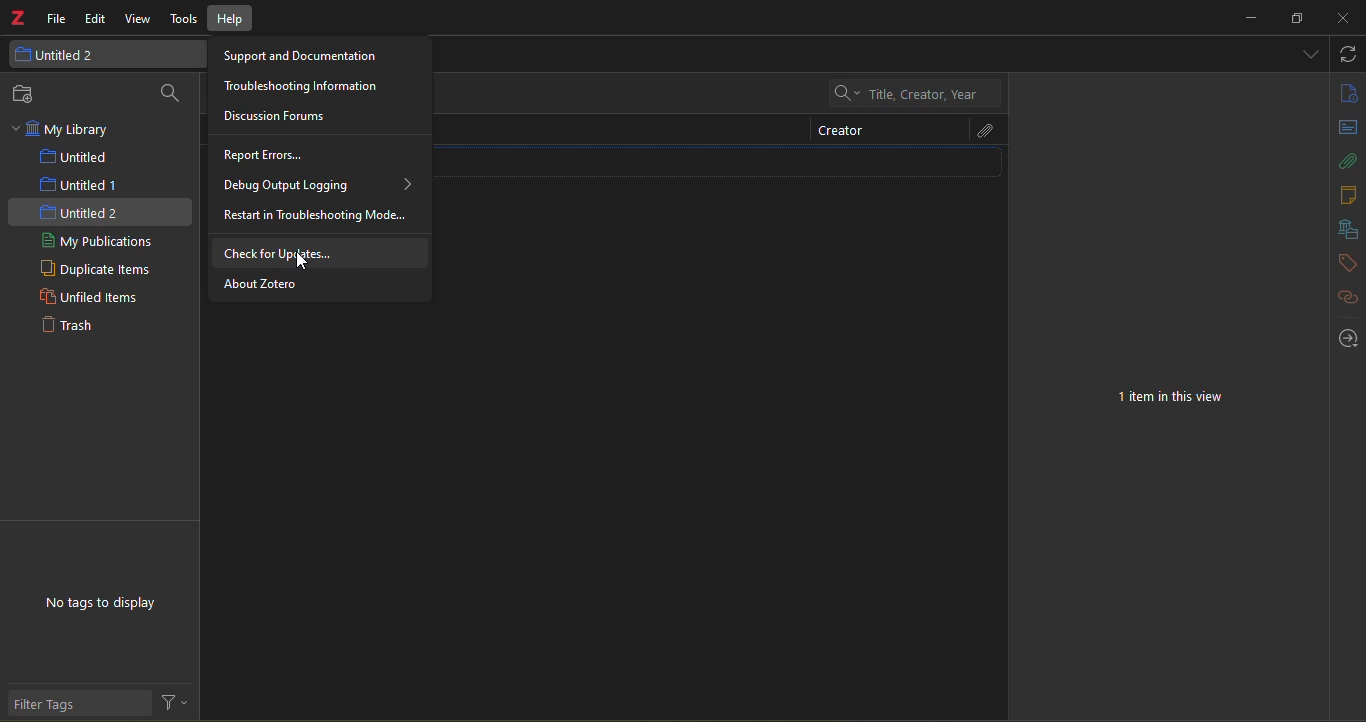  Describe the element at coordinates (303, 261) in the screenshot. I see `cursor` at that location.